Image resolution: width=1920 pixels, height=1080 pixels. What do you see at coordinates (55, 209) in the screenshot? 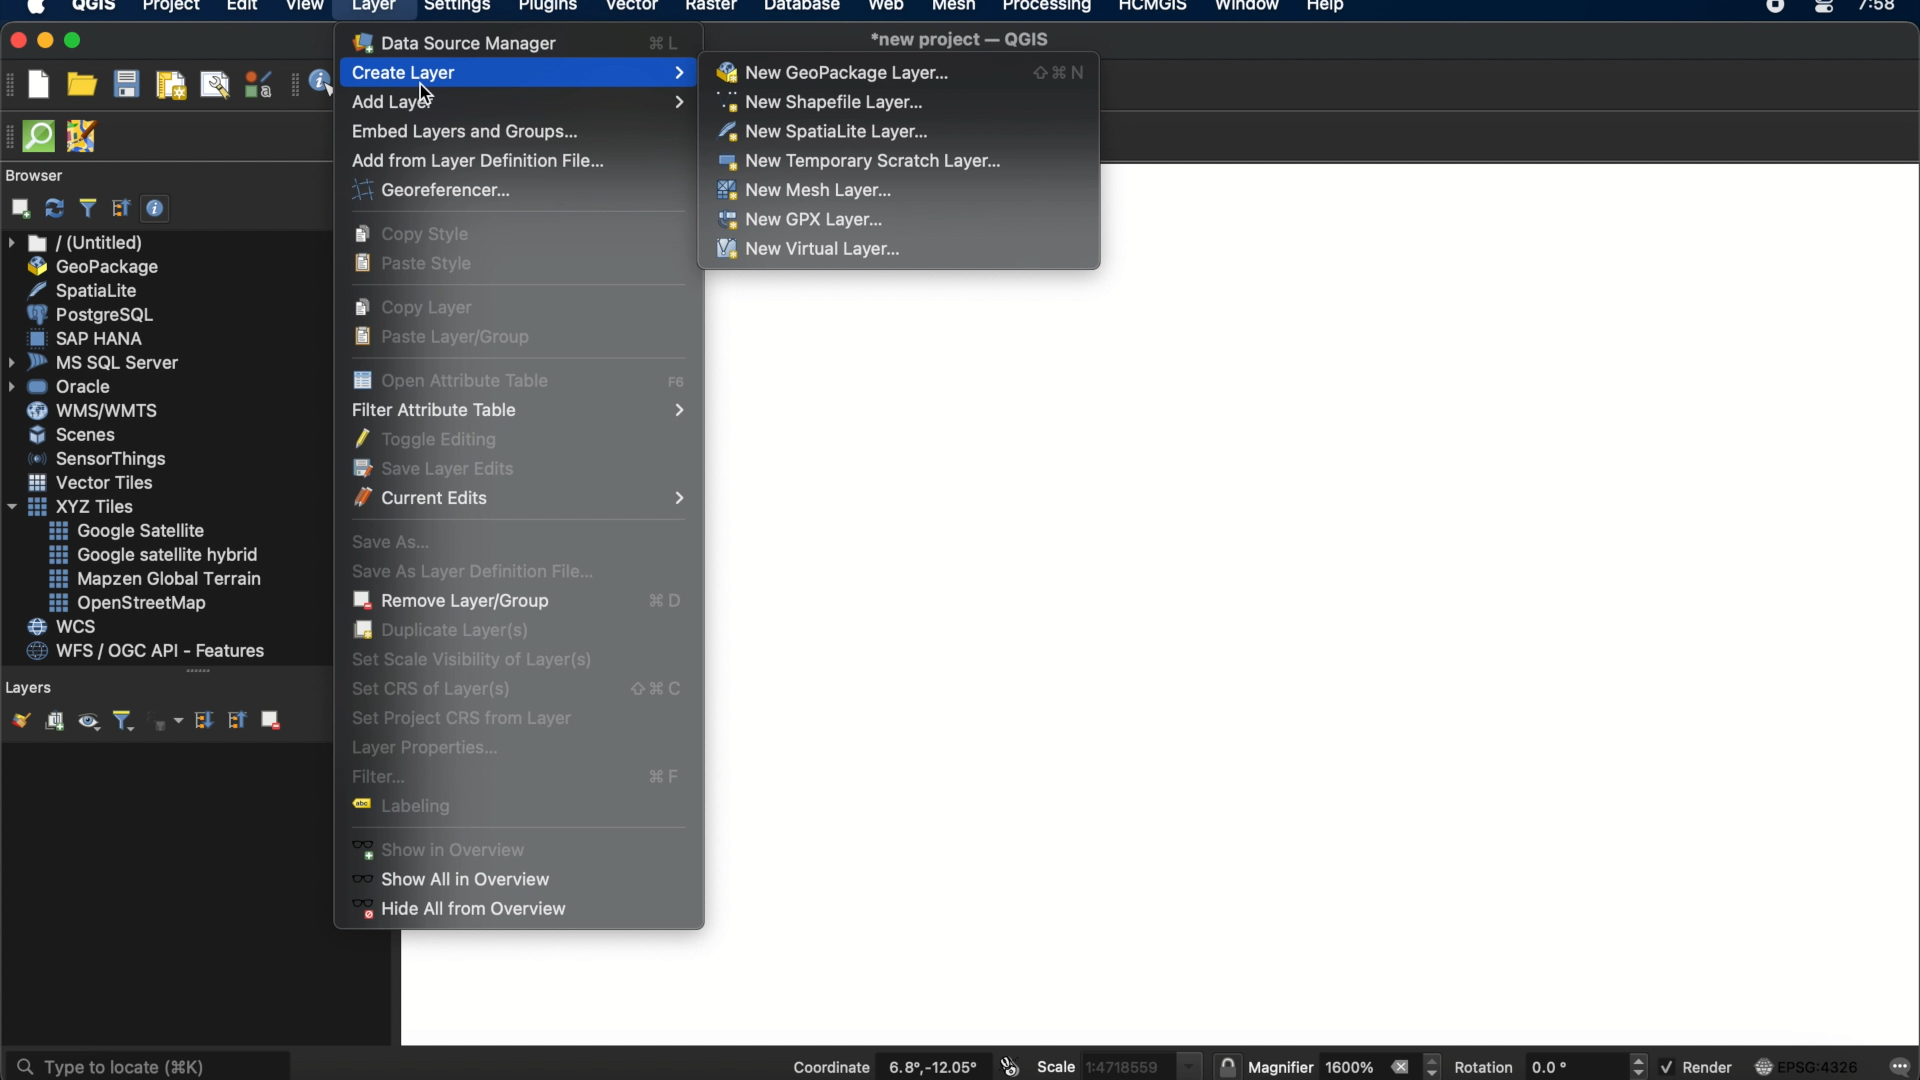
I see `refresh` at bounding box center [55, 209].